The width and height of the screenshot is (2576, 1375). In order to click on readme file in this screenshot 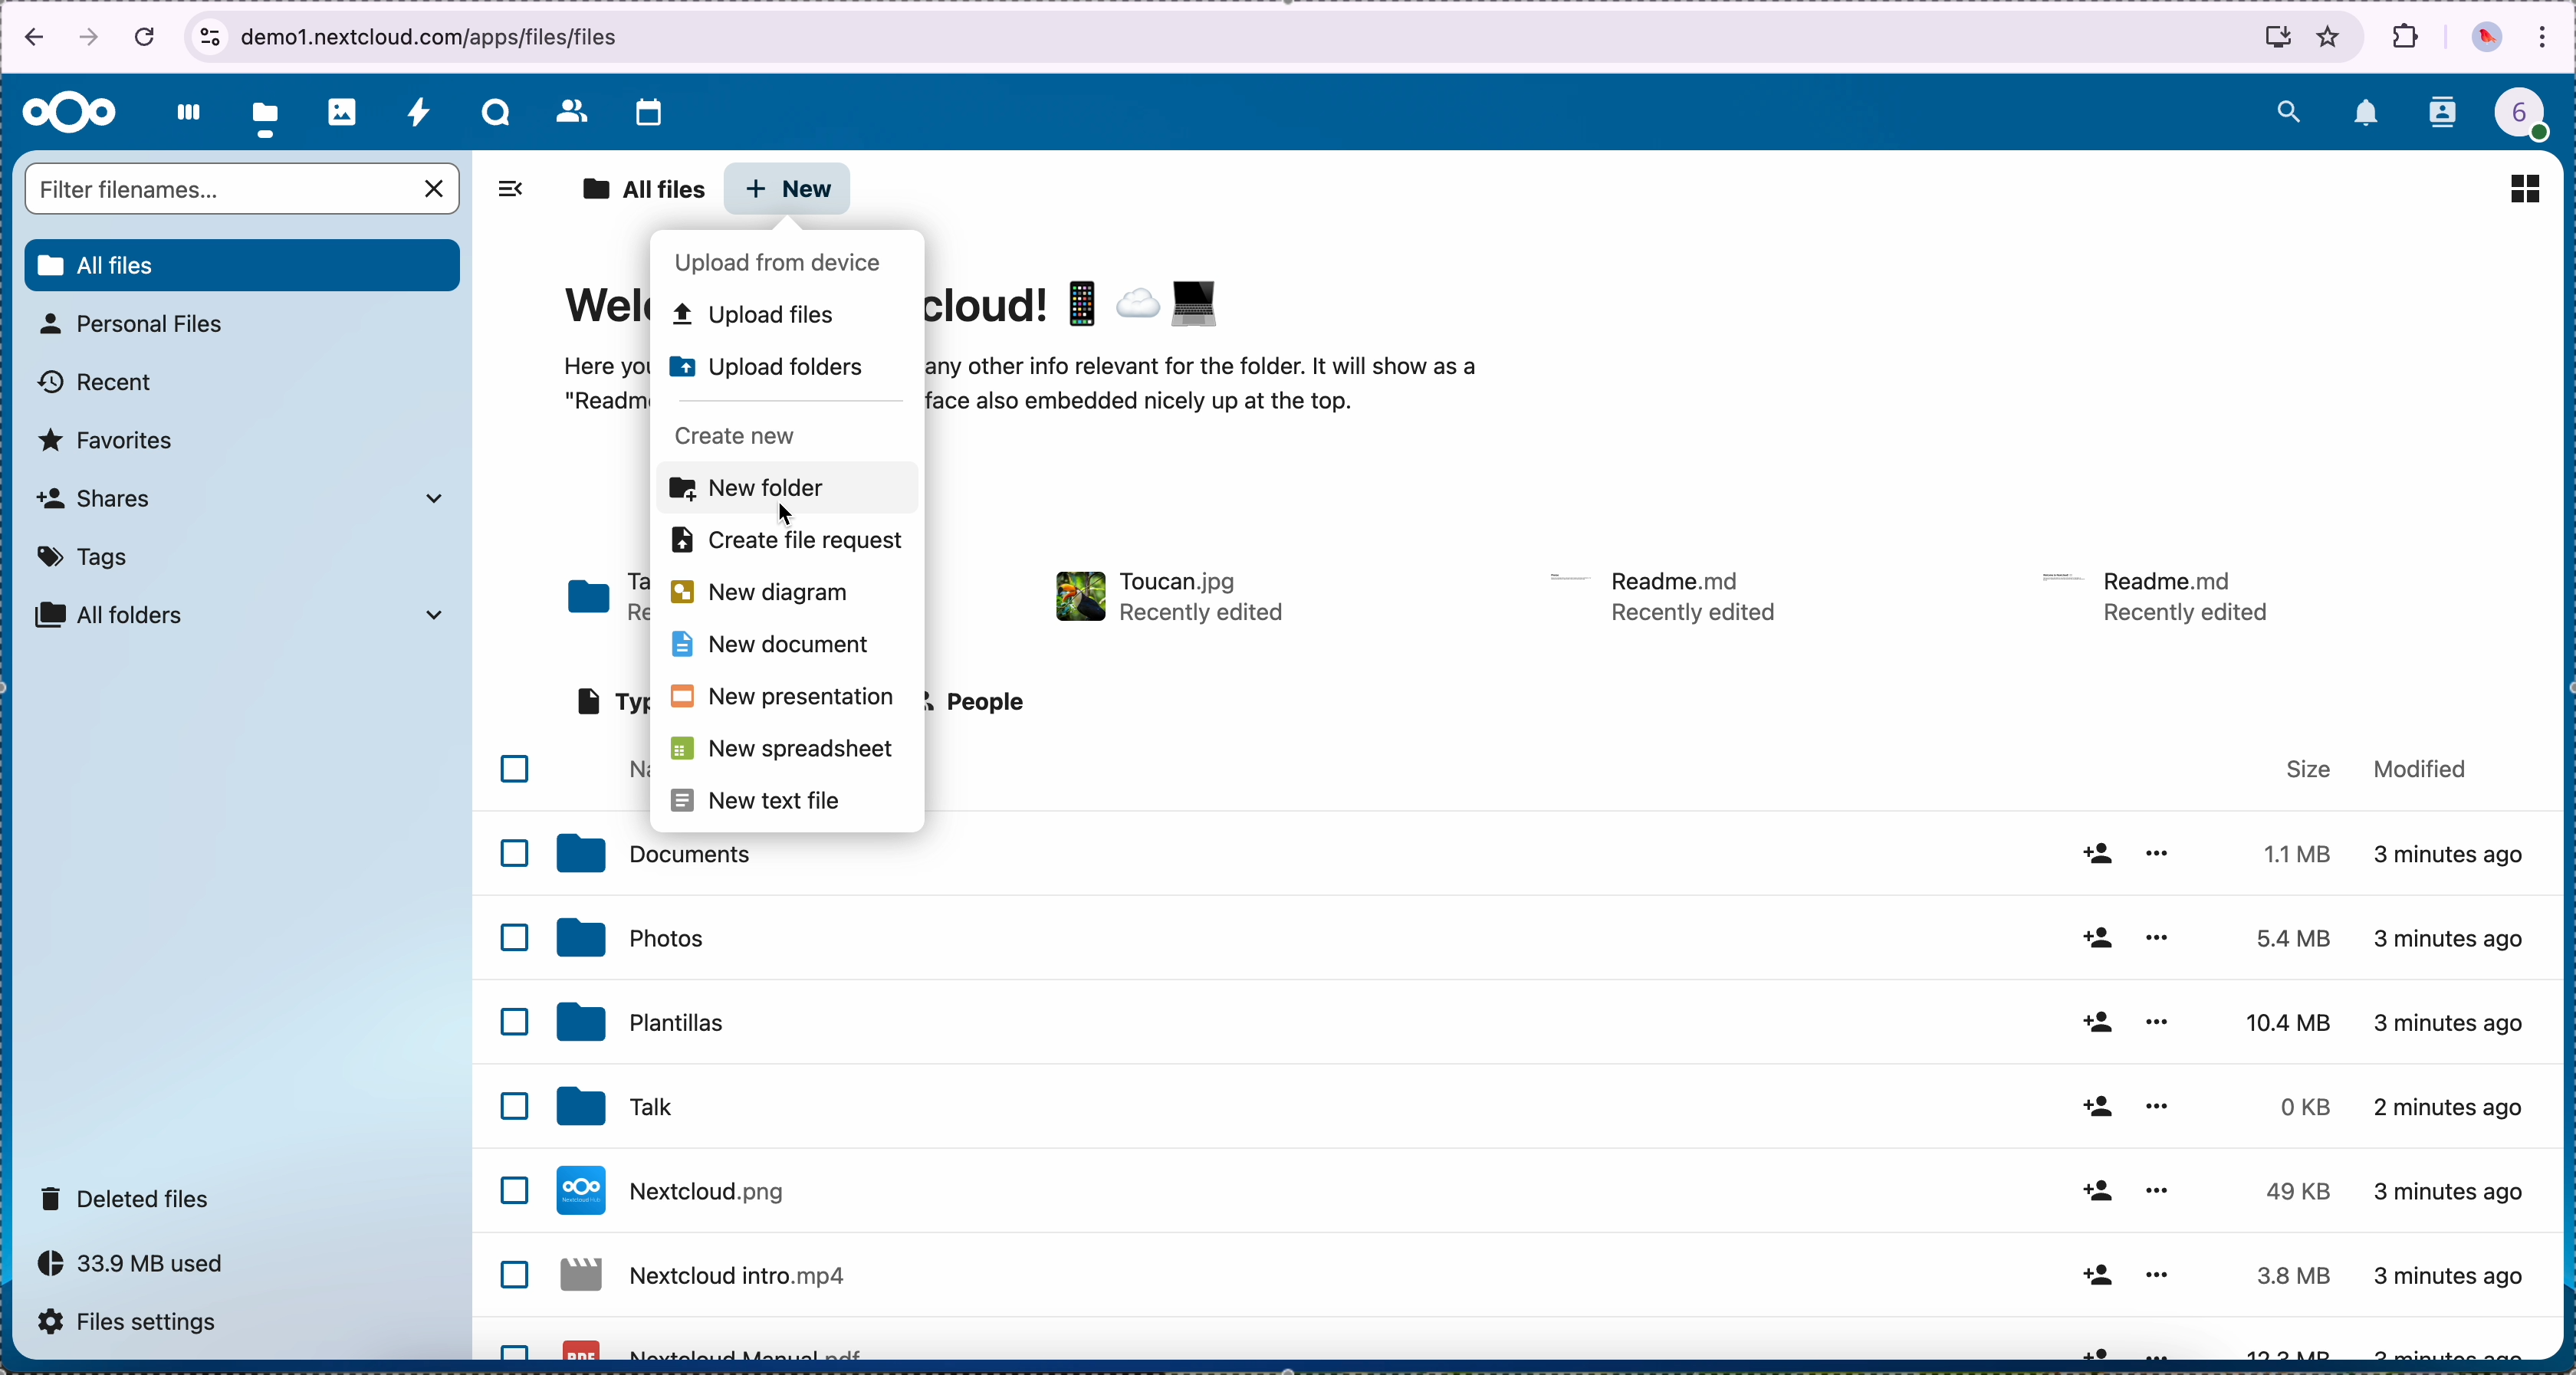, I will do `click(1668, 594)`.